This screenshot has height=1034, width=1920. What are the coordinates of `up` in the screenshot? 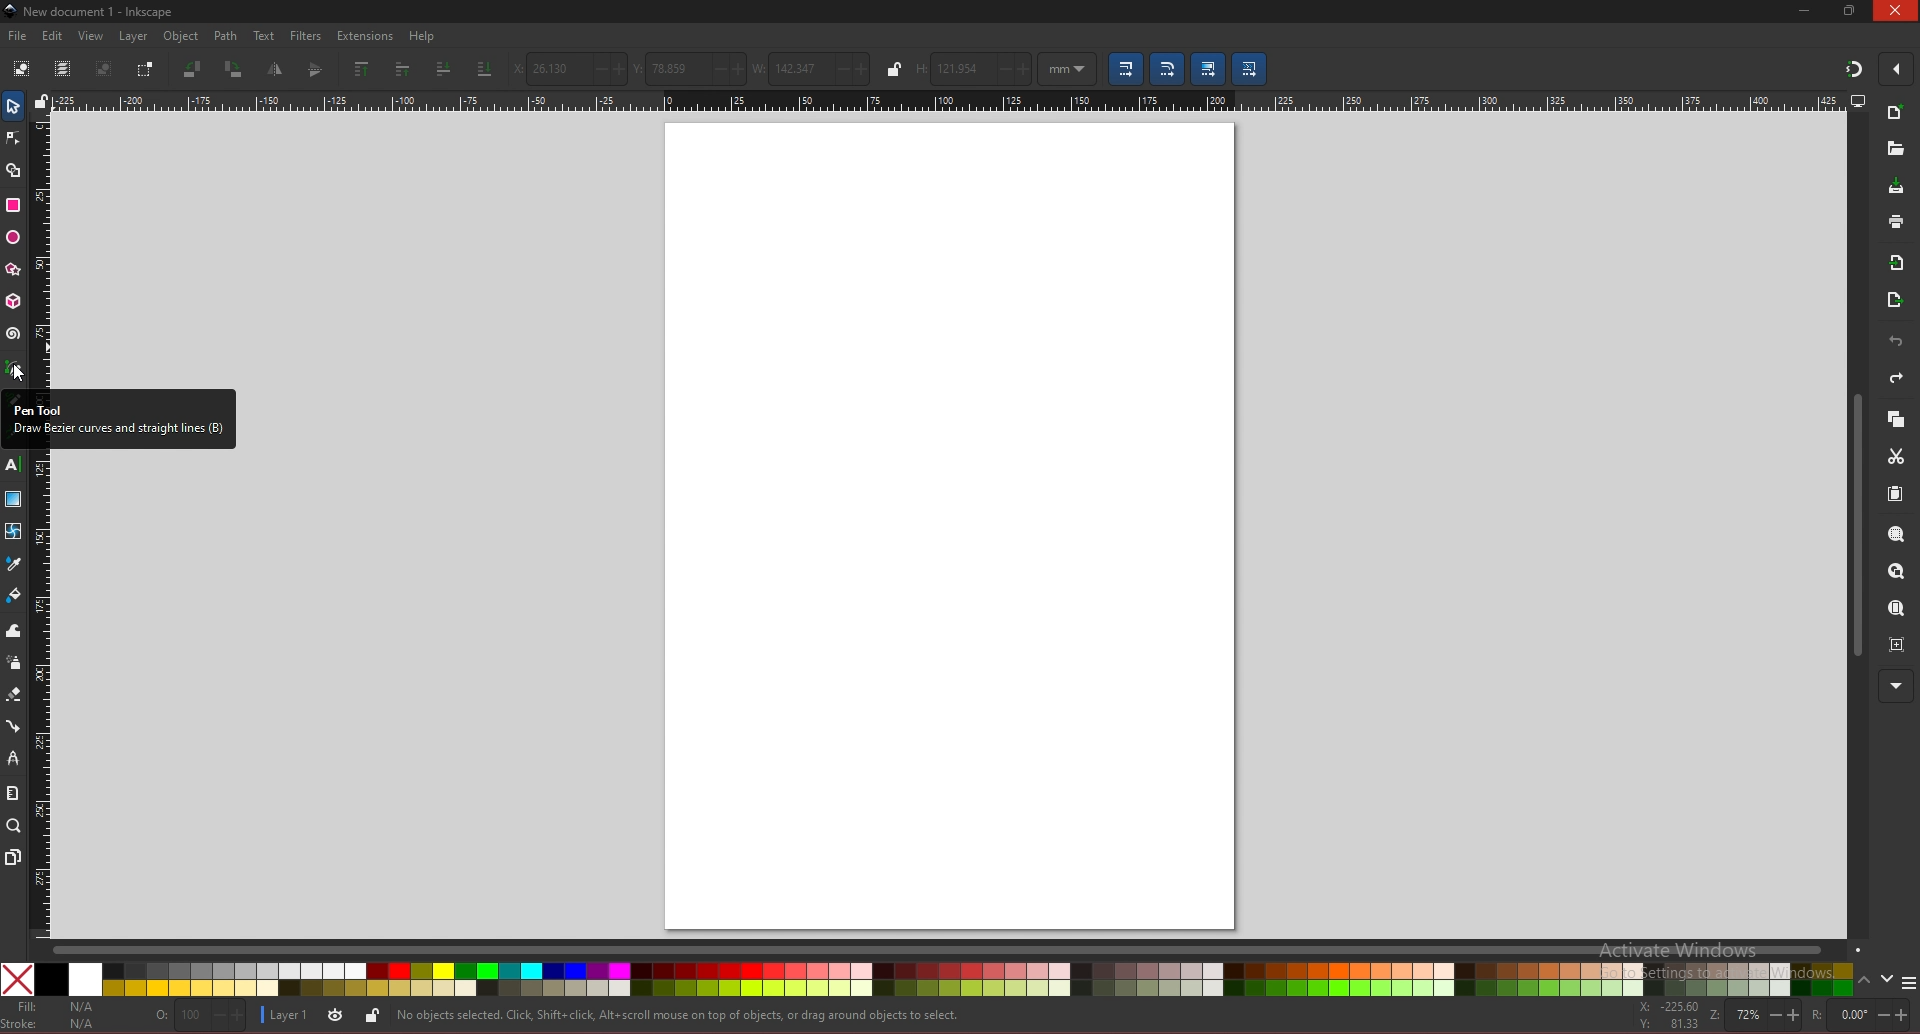 It's located at (1865, 983).